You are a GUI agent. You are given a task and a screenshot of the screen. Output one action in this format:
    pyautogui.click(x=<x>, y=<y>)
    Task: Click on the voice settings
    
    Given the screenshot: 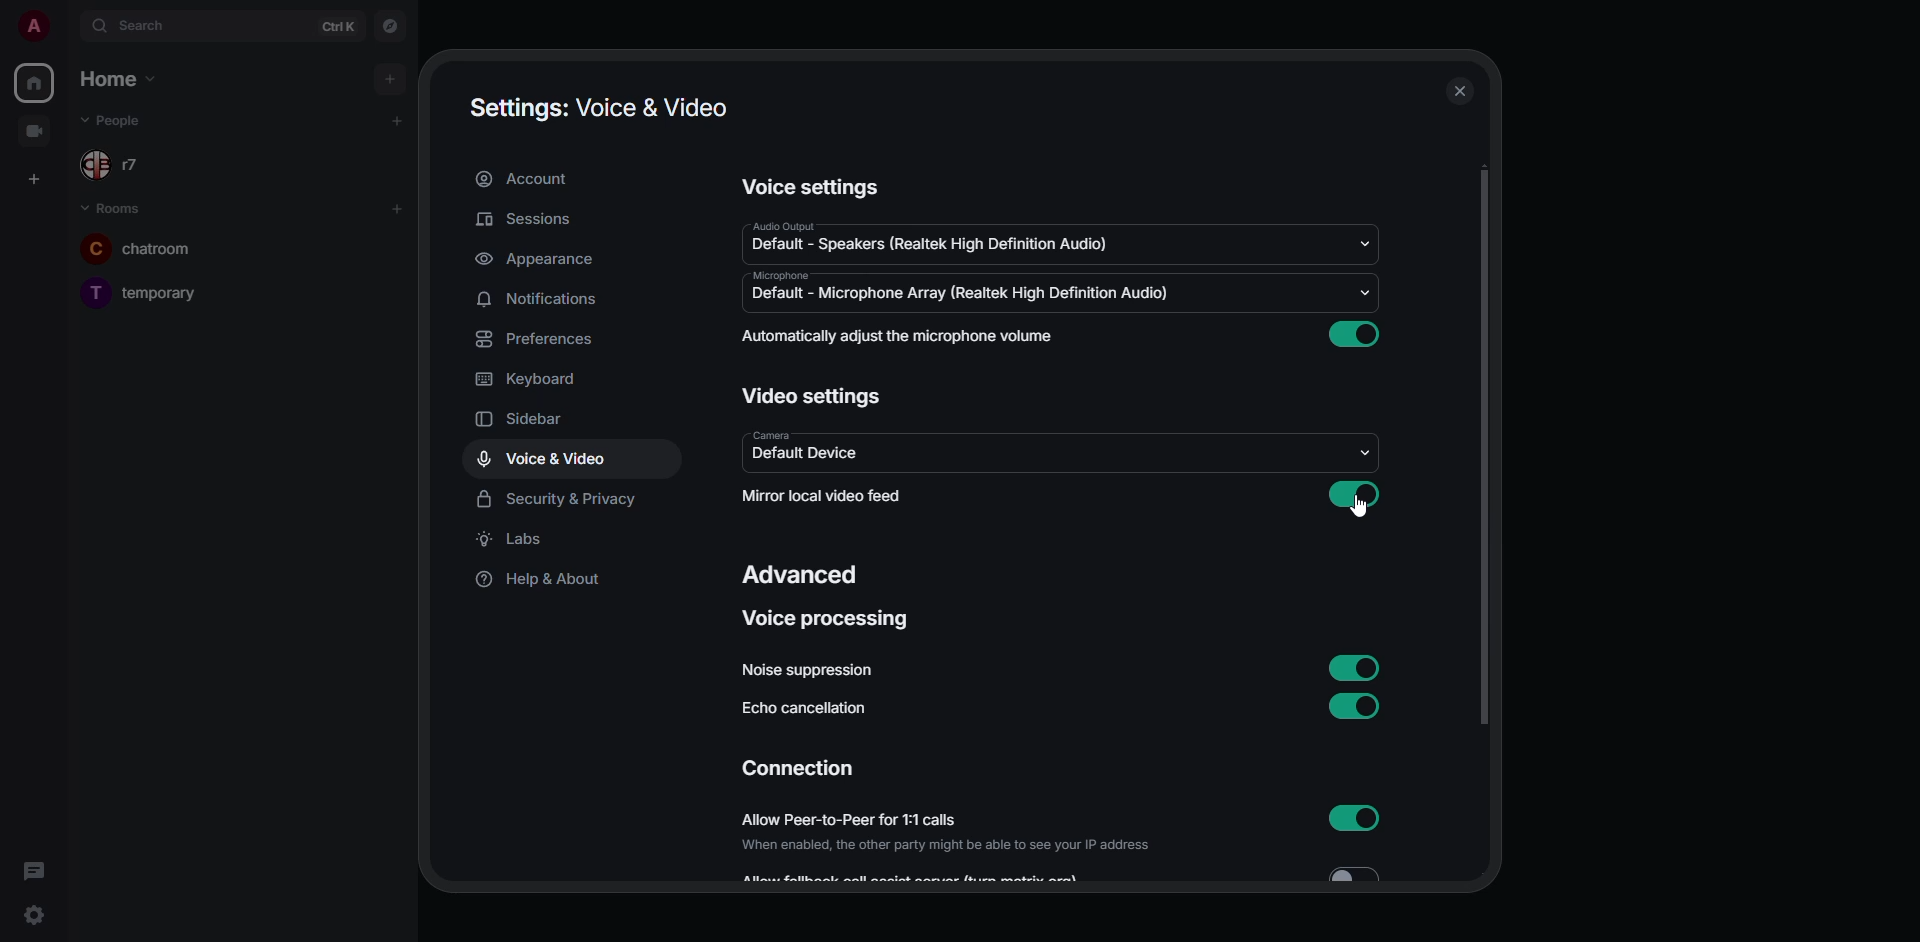 What is the action you would take?
    pyautogui.click(x=817, y=184)
    